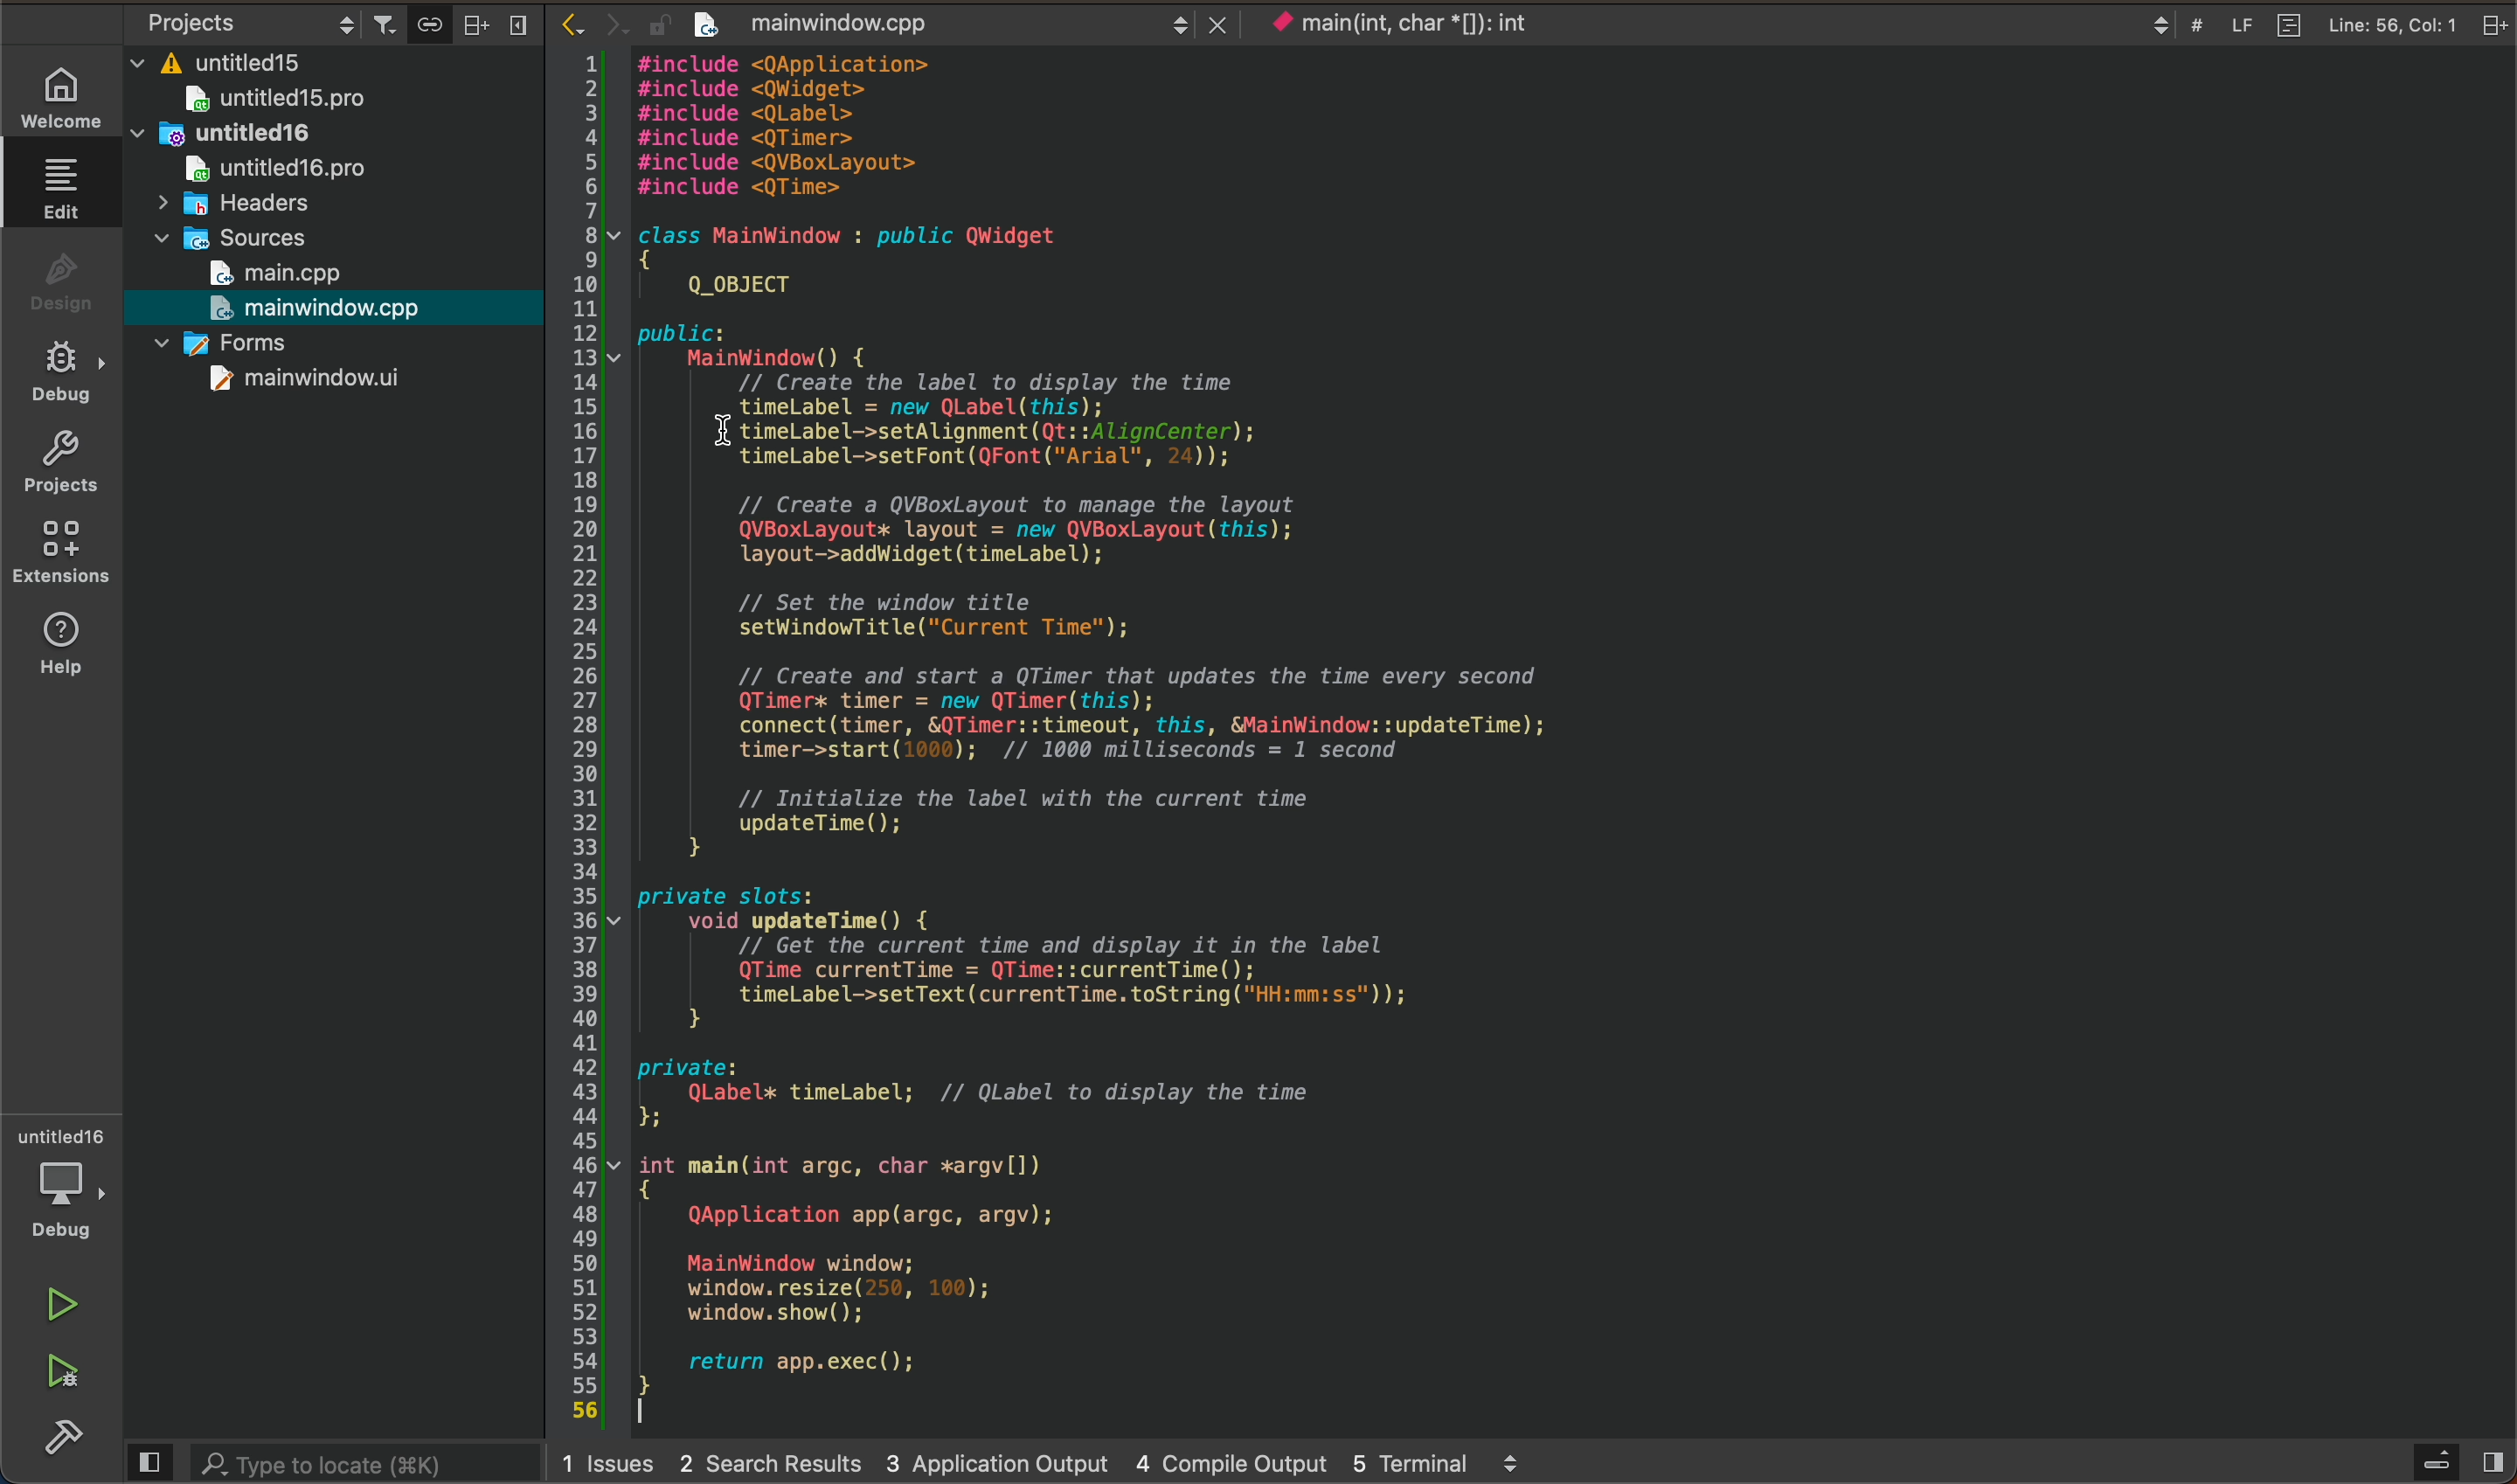  Describe the element at coordinates (65, 643) in the screenshot. I see `help` at that location.